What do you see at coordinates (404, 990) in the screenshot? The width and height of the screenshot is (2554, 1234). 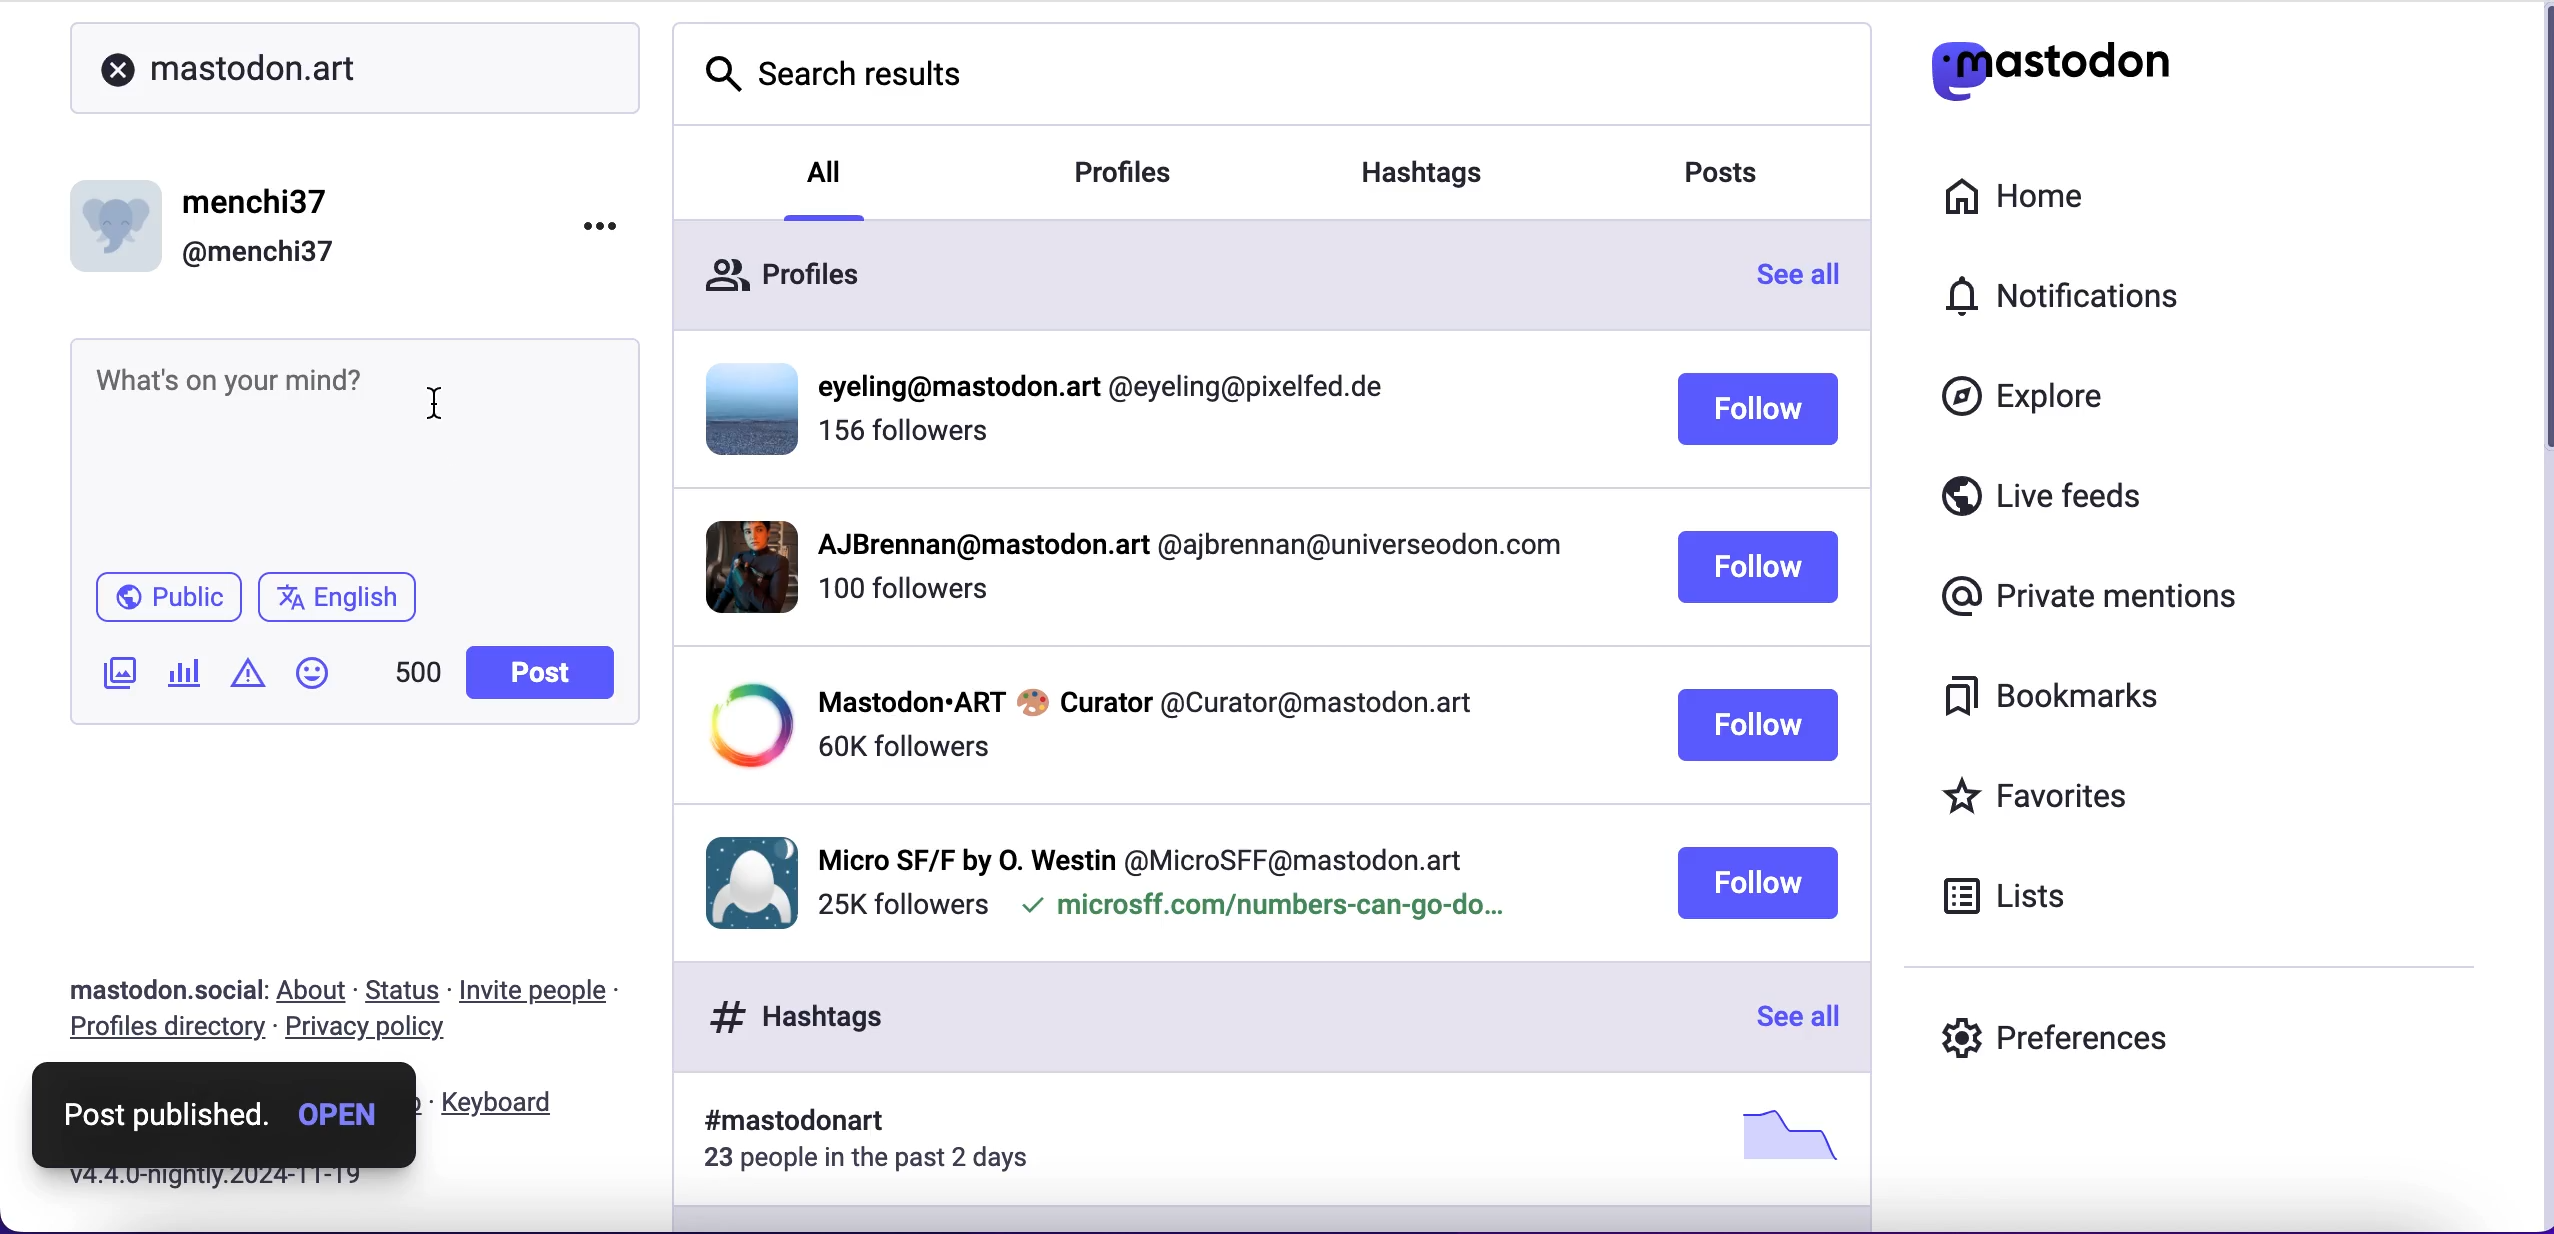 I see `status` at bounding box center [404, 990].